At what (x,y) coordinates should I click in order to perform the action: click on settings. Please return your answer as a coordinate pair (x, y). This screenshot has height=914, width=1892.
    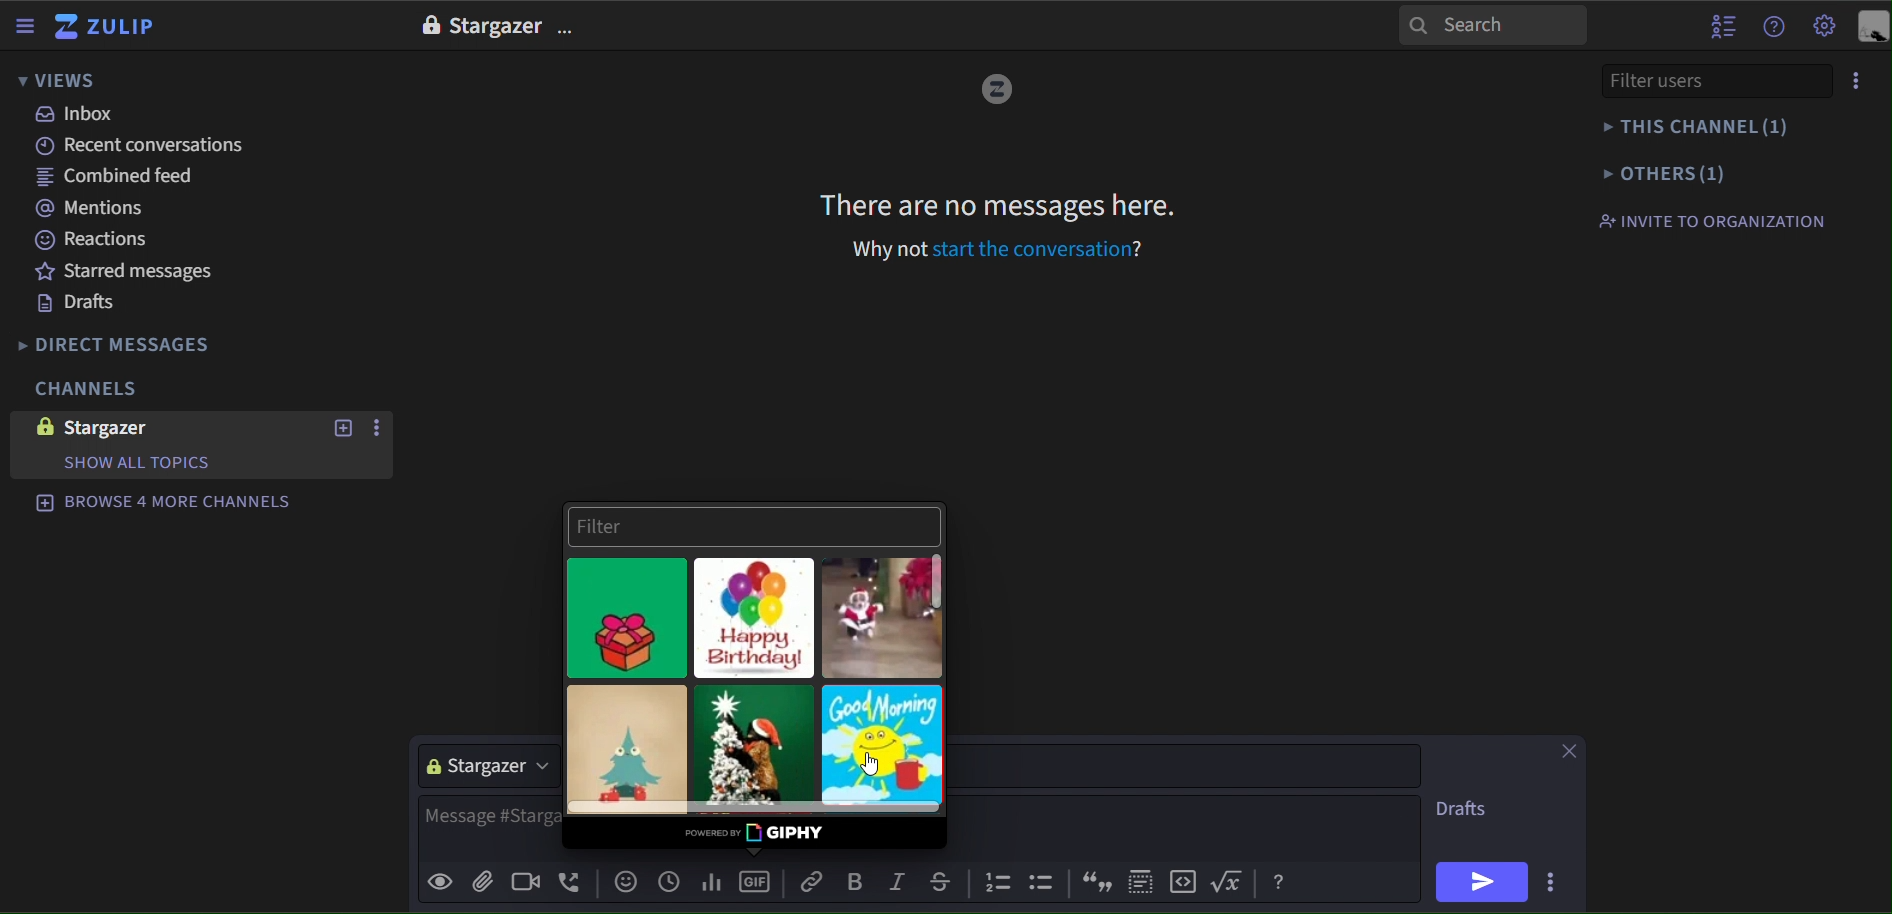
    Looking at the image, I should click on (1825, 28).